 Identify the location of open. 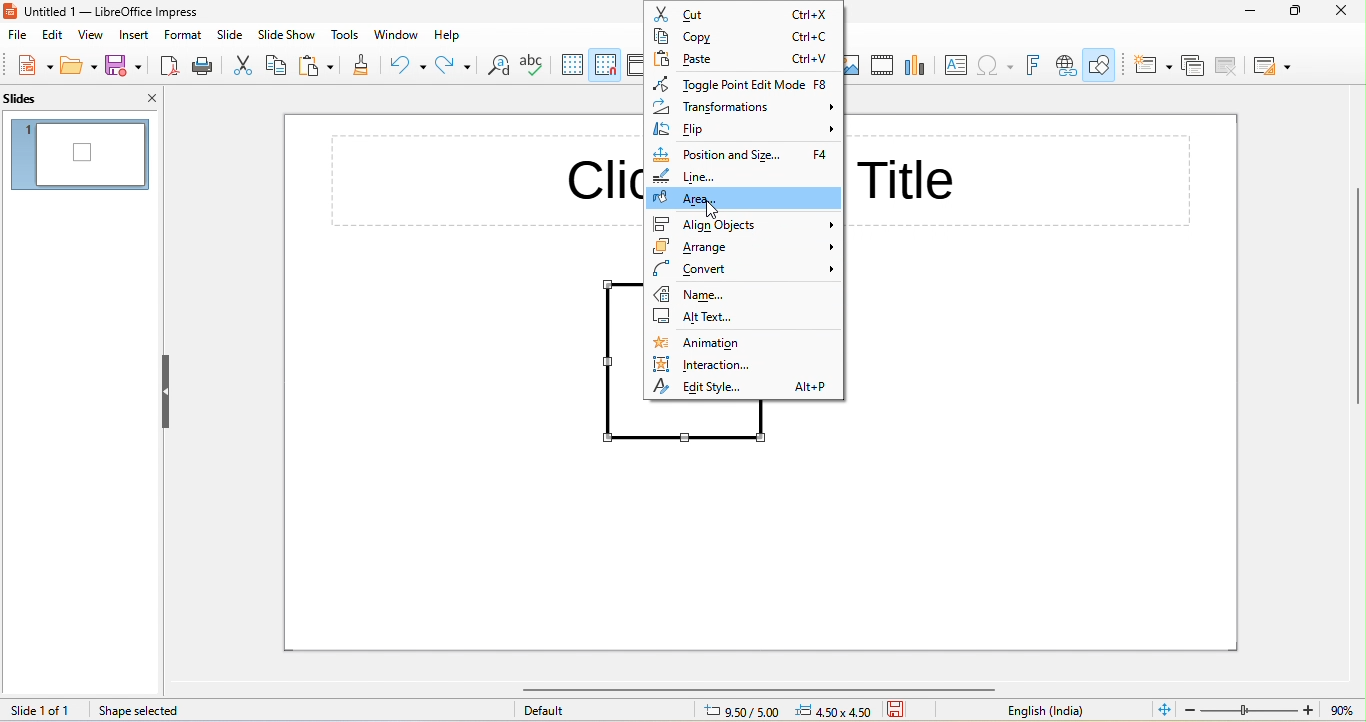
(79, 63).